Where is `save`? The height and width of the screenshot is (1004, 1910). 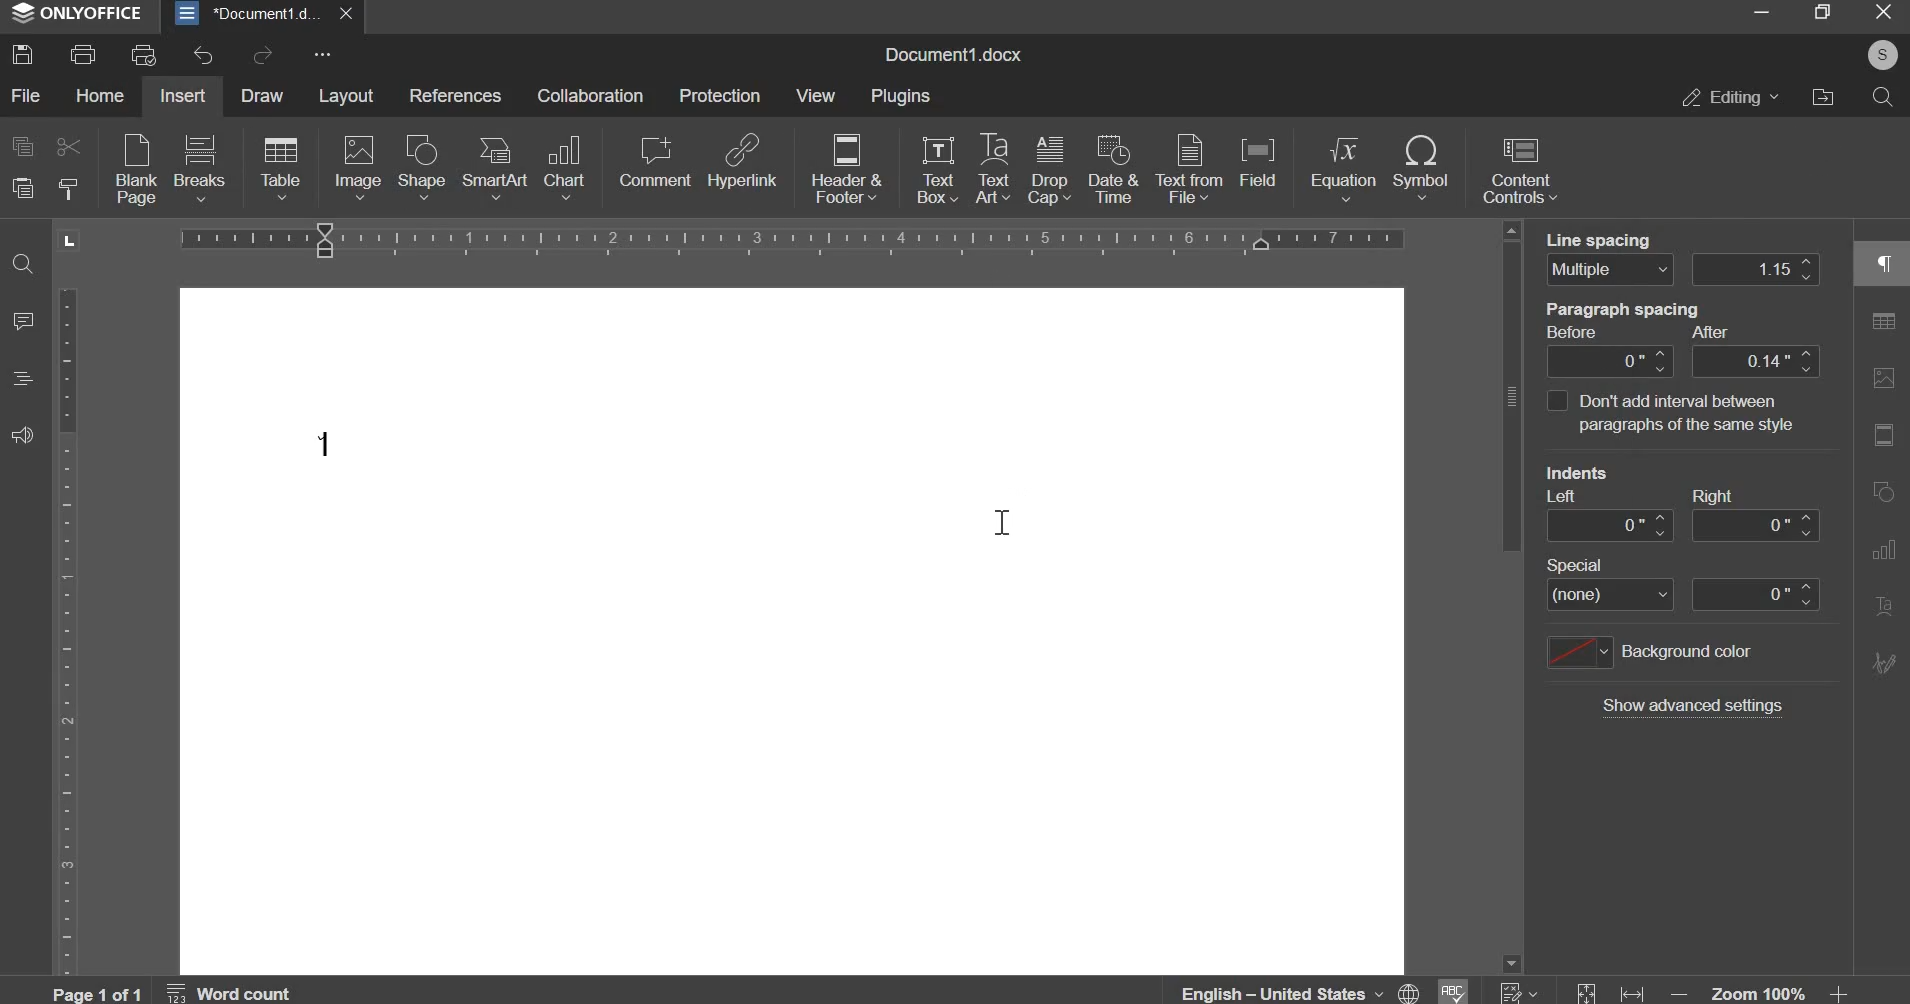
save is located at coordinates (24, 57).